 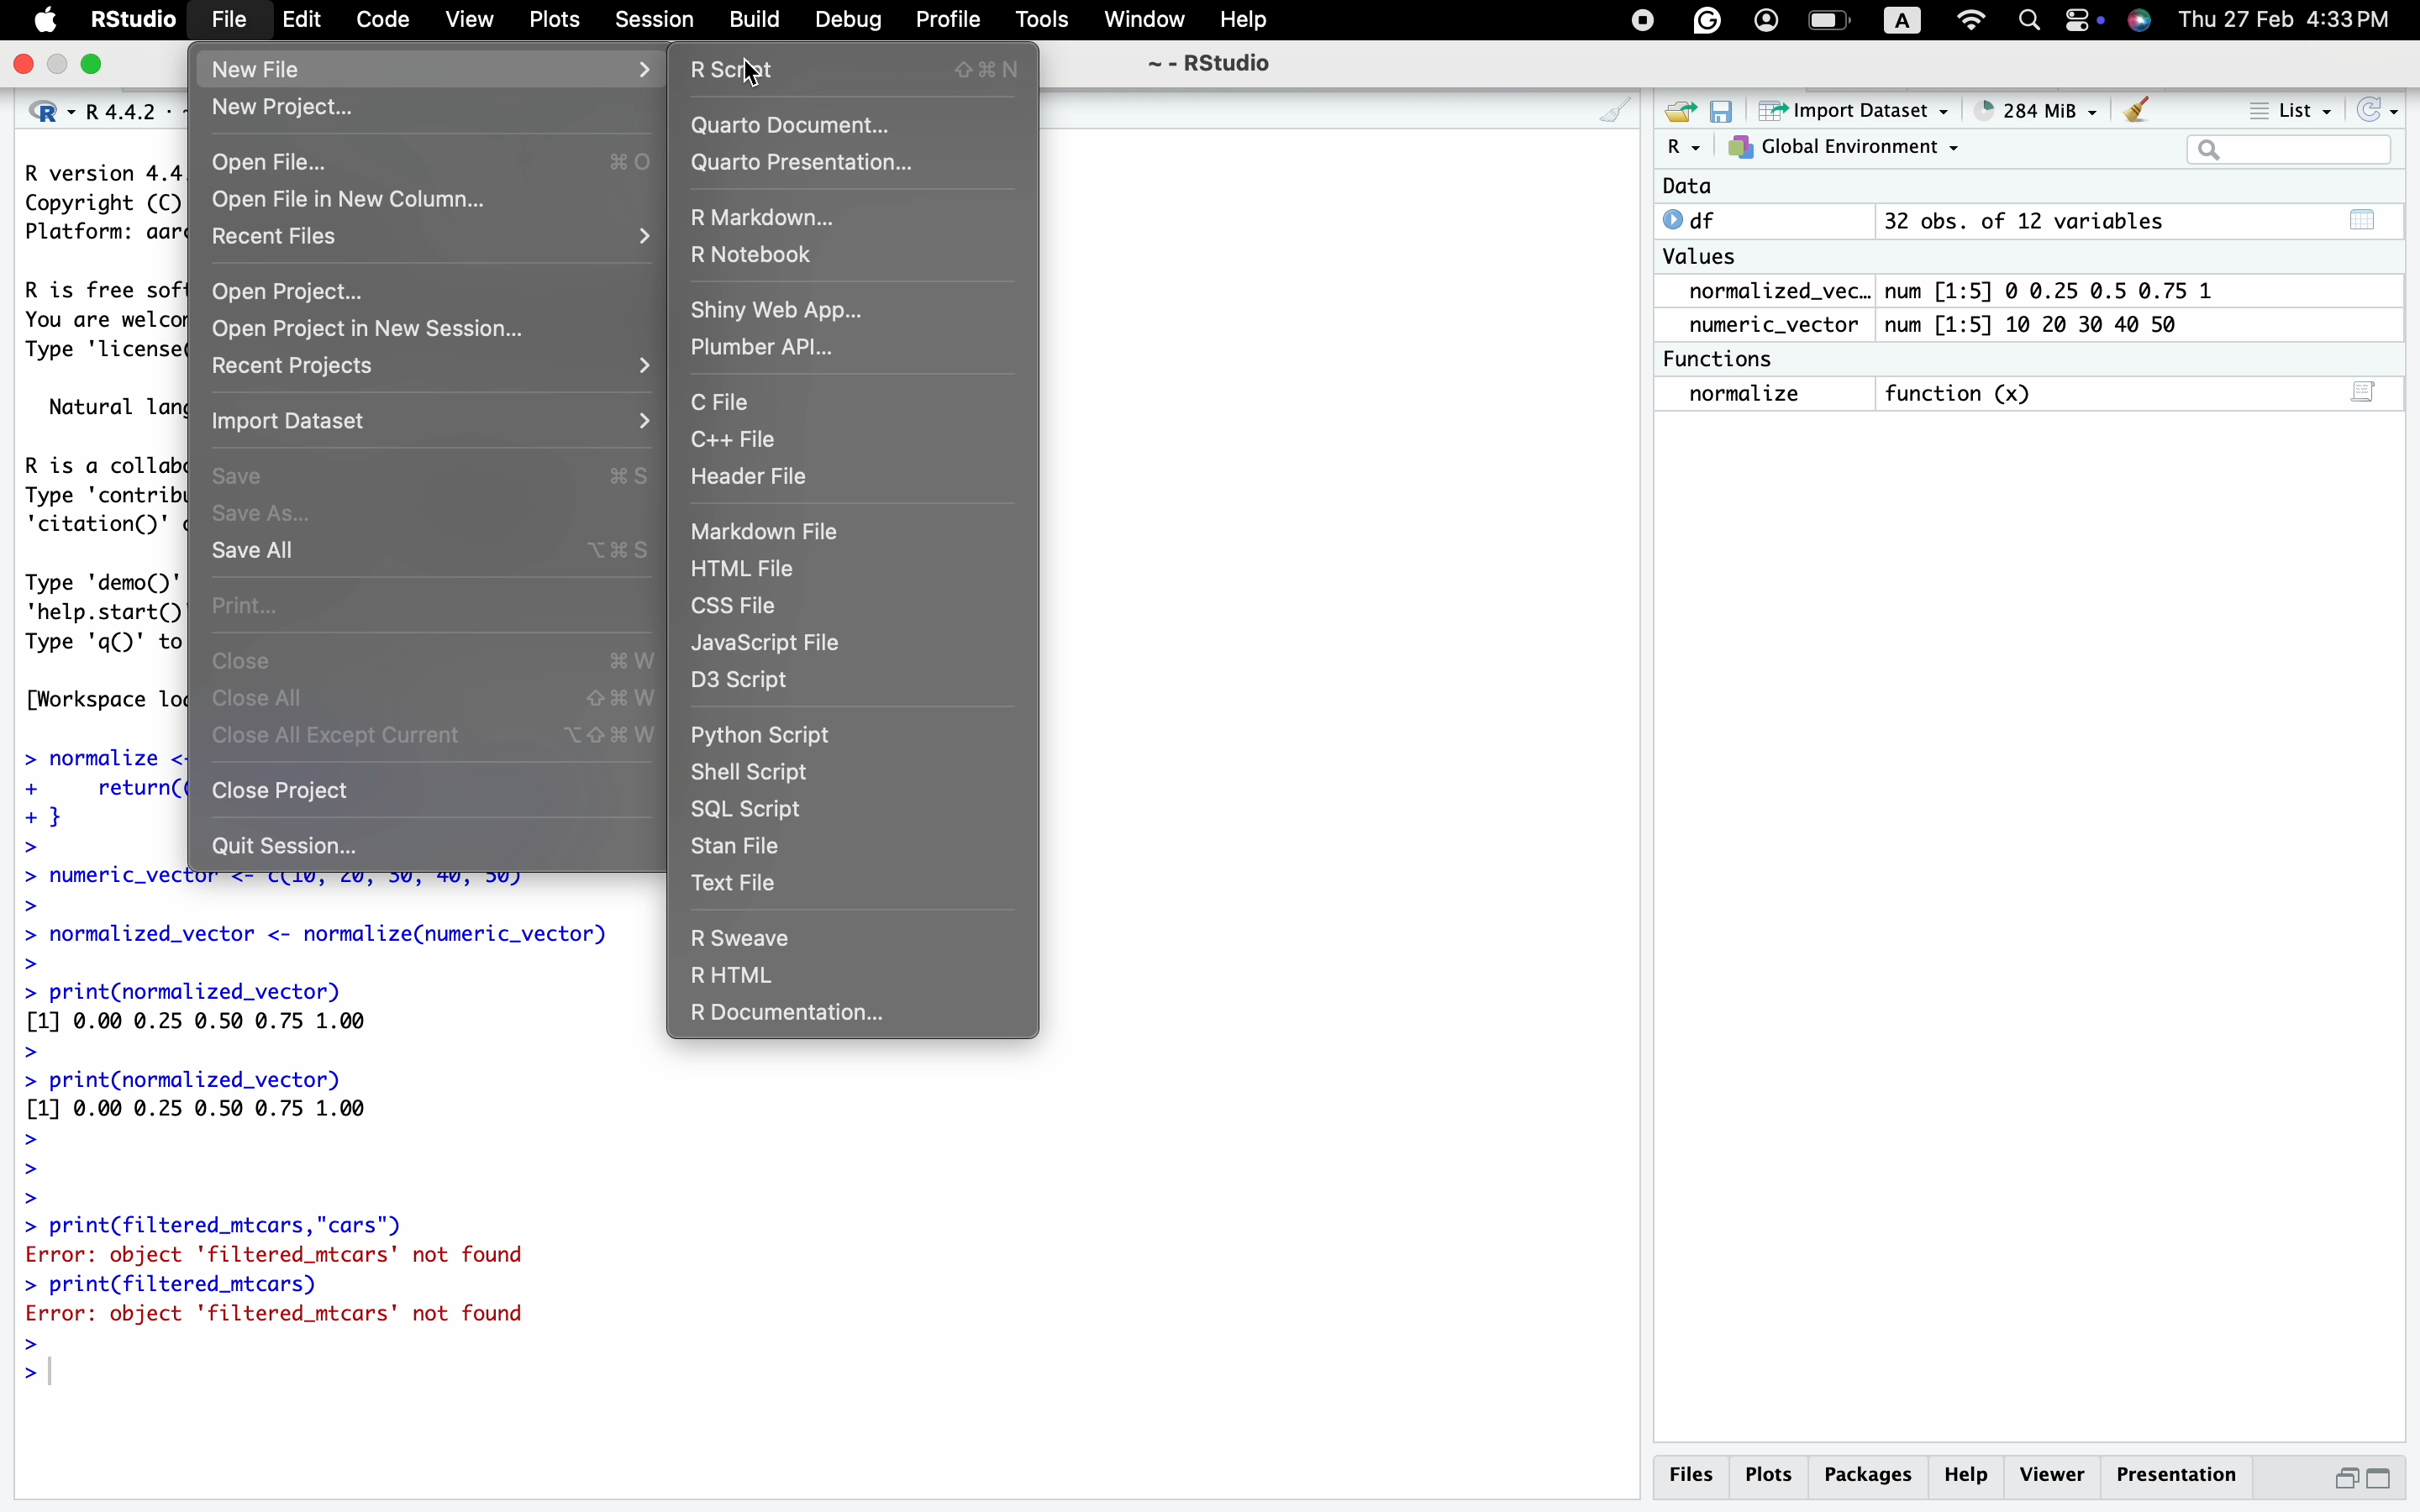 What do you see at coordinates (2293, 109) in the screenshot?
I see `List ` at bounding box center [2293, 109].